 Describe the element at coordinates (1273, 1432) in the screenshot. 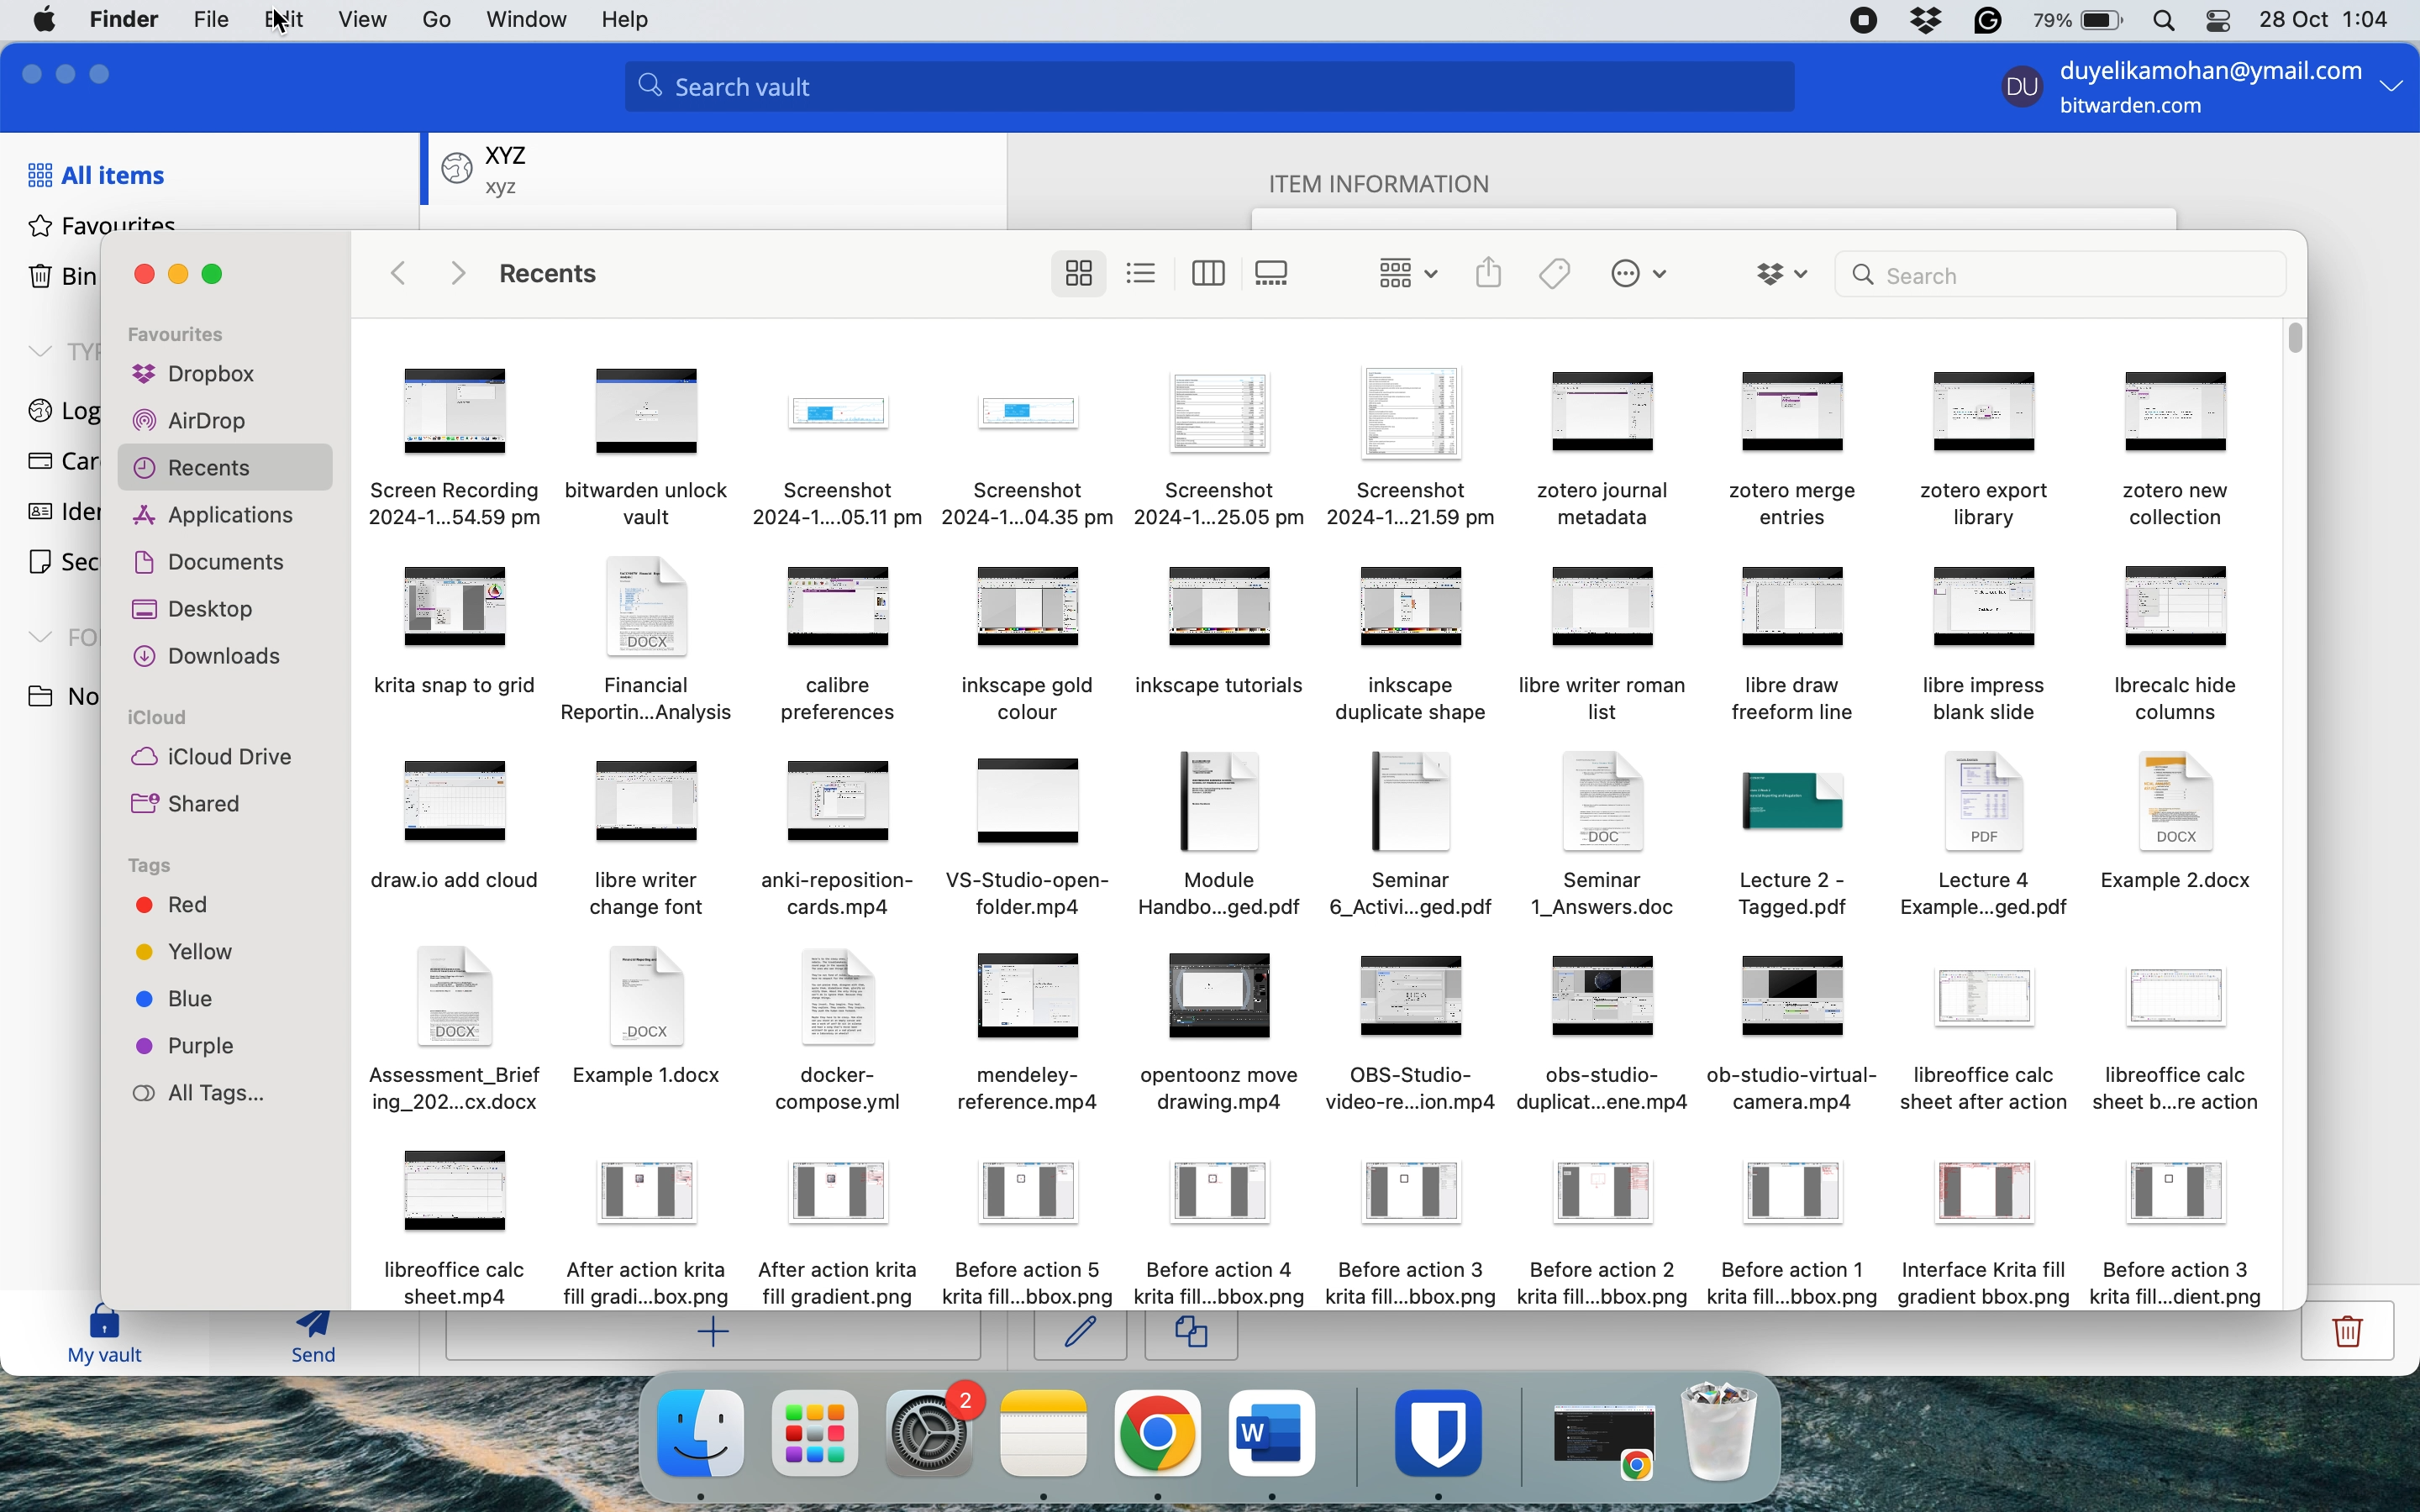

I see `ms word` at that location.